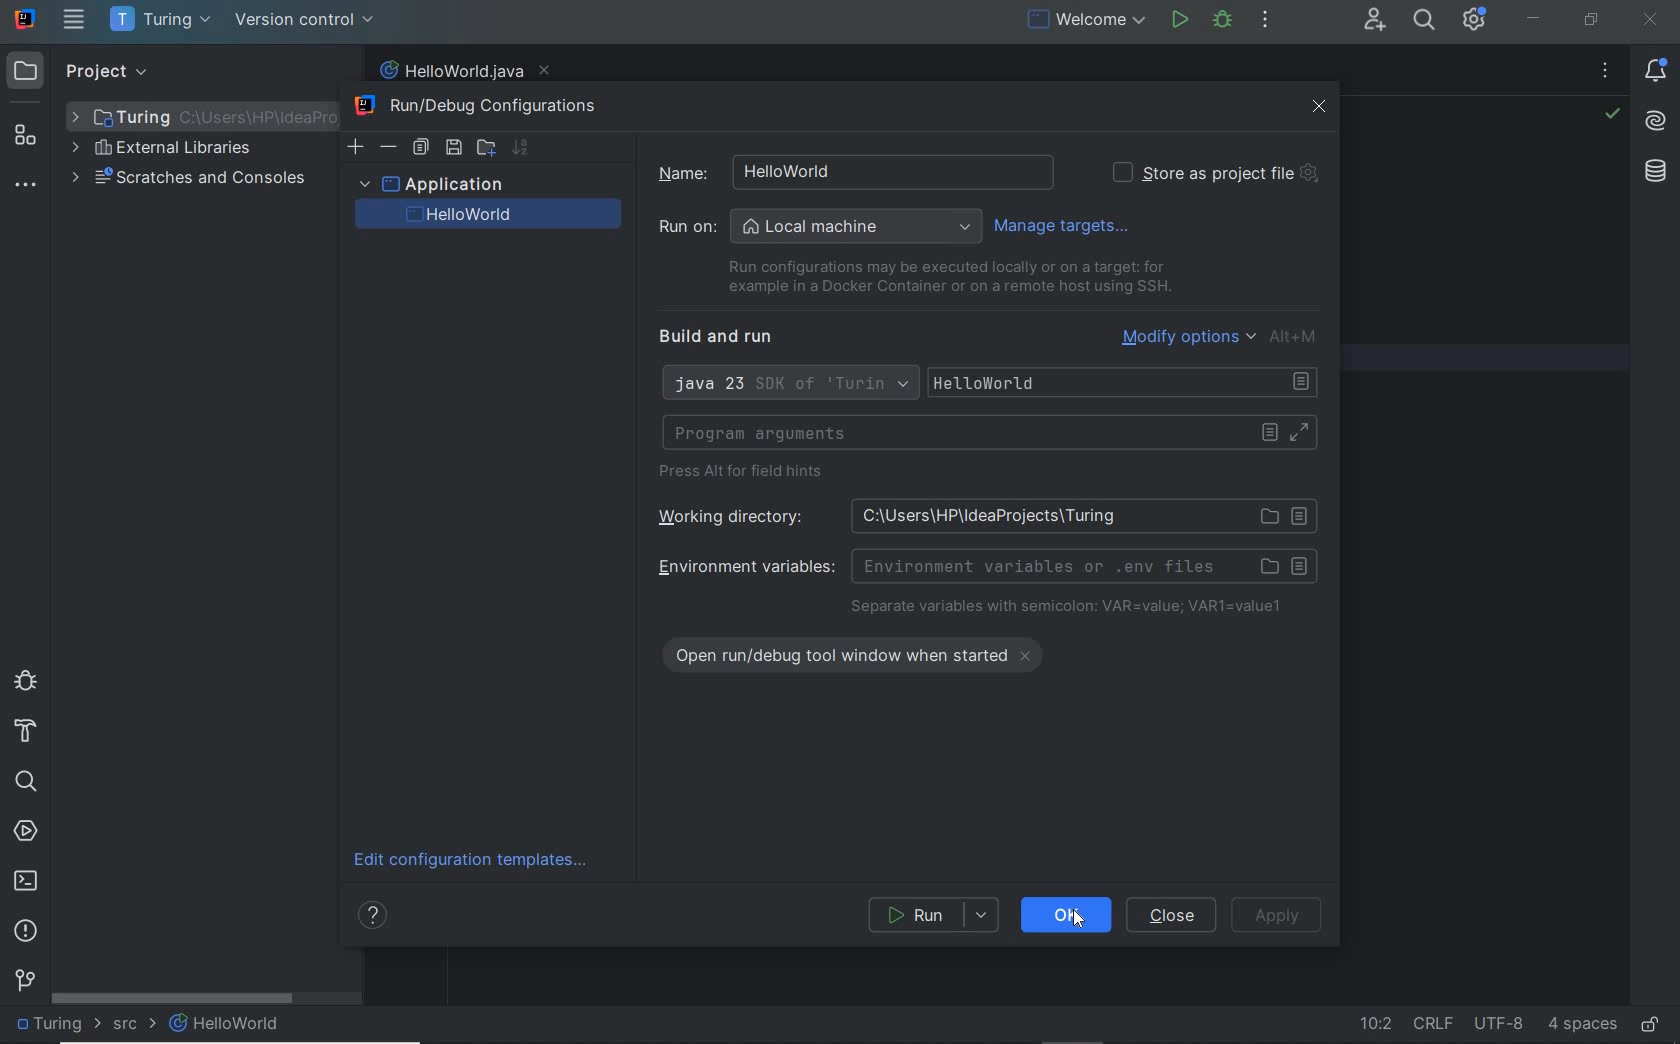 The image size is (1680, 1044). What do you see at coordinates (1067, 225) in the screenshot?
I see `manage targets` at bounding box center [1067, 225].